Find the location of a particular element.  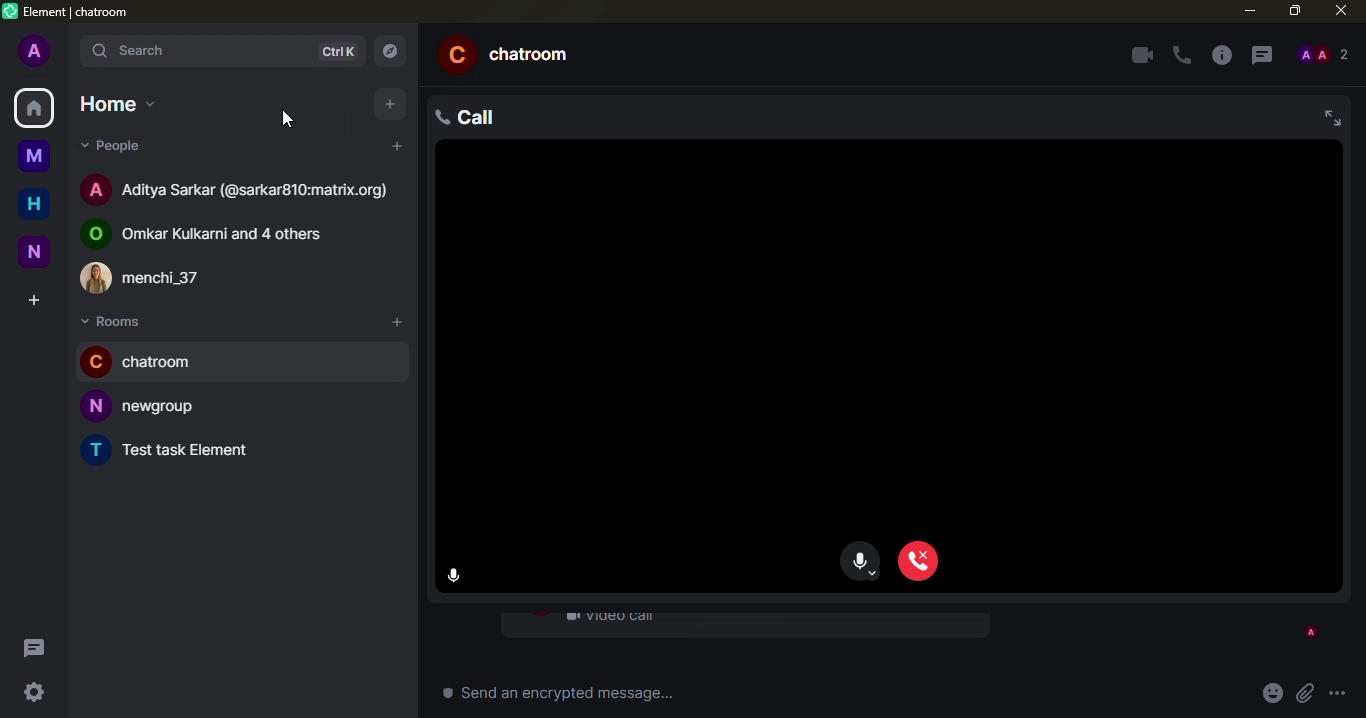

call is located at coordinates (478, 117).